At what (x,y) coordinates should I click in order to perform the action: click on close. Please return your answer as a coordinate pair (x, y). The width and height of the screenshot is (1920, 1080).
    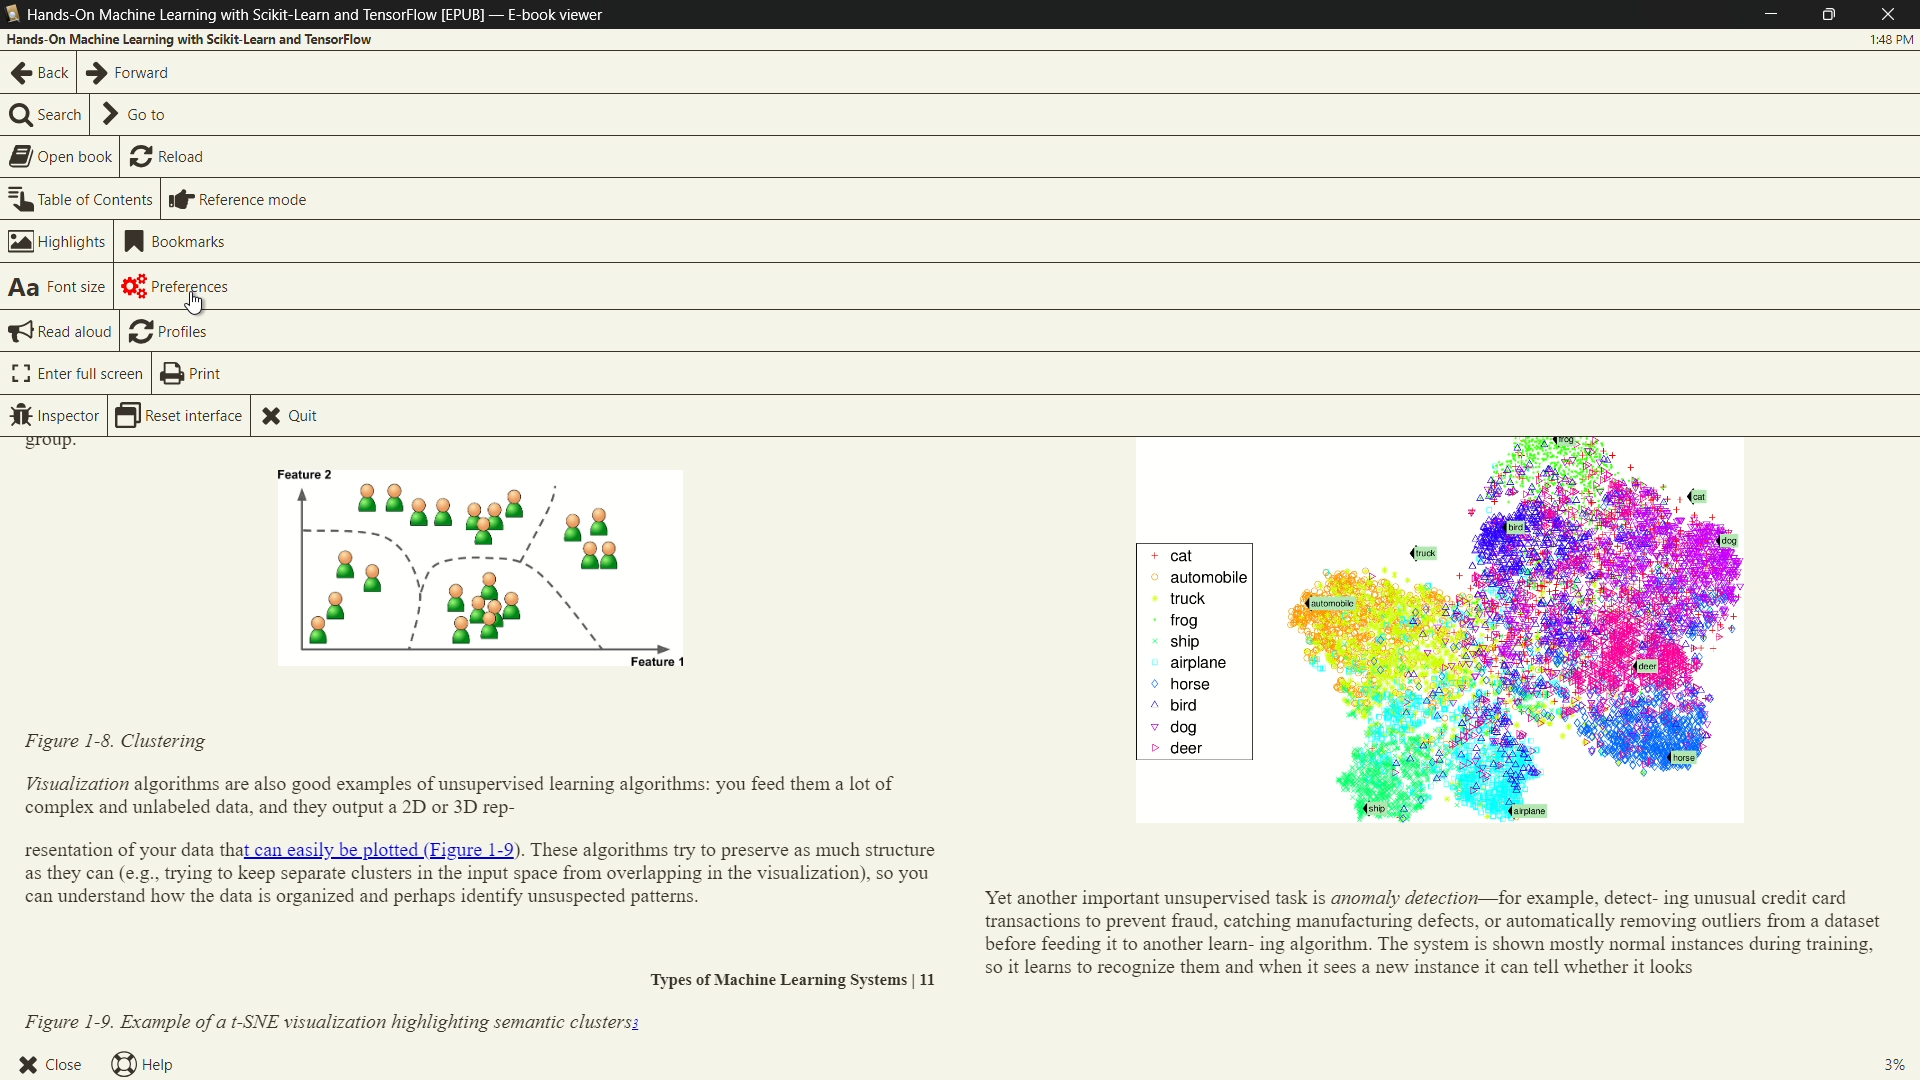
    Looking at the image, I should click on (50, 1062).